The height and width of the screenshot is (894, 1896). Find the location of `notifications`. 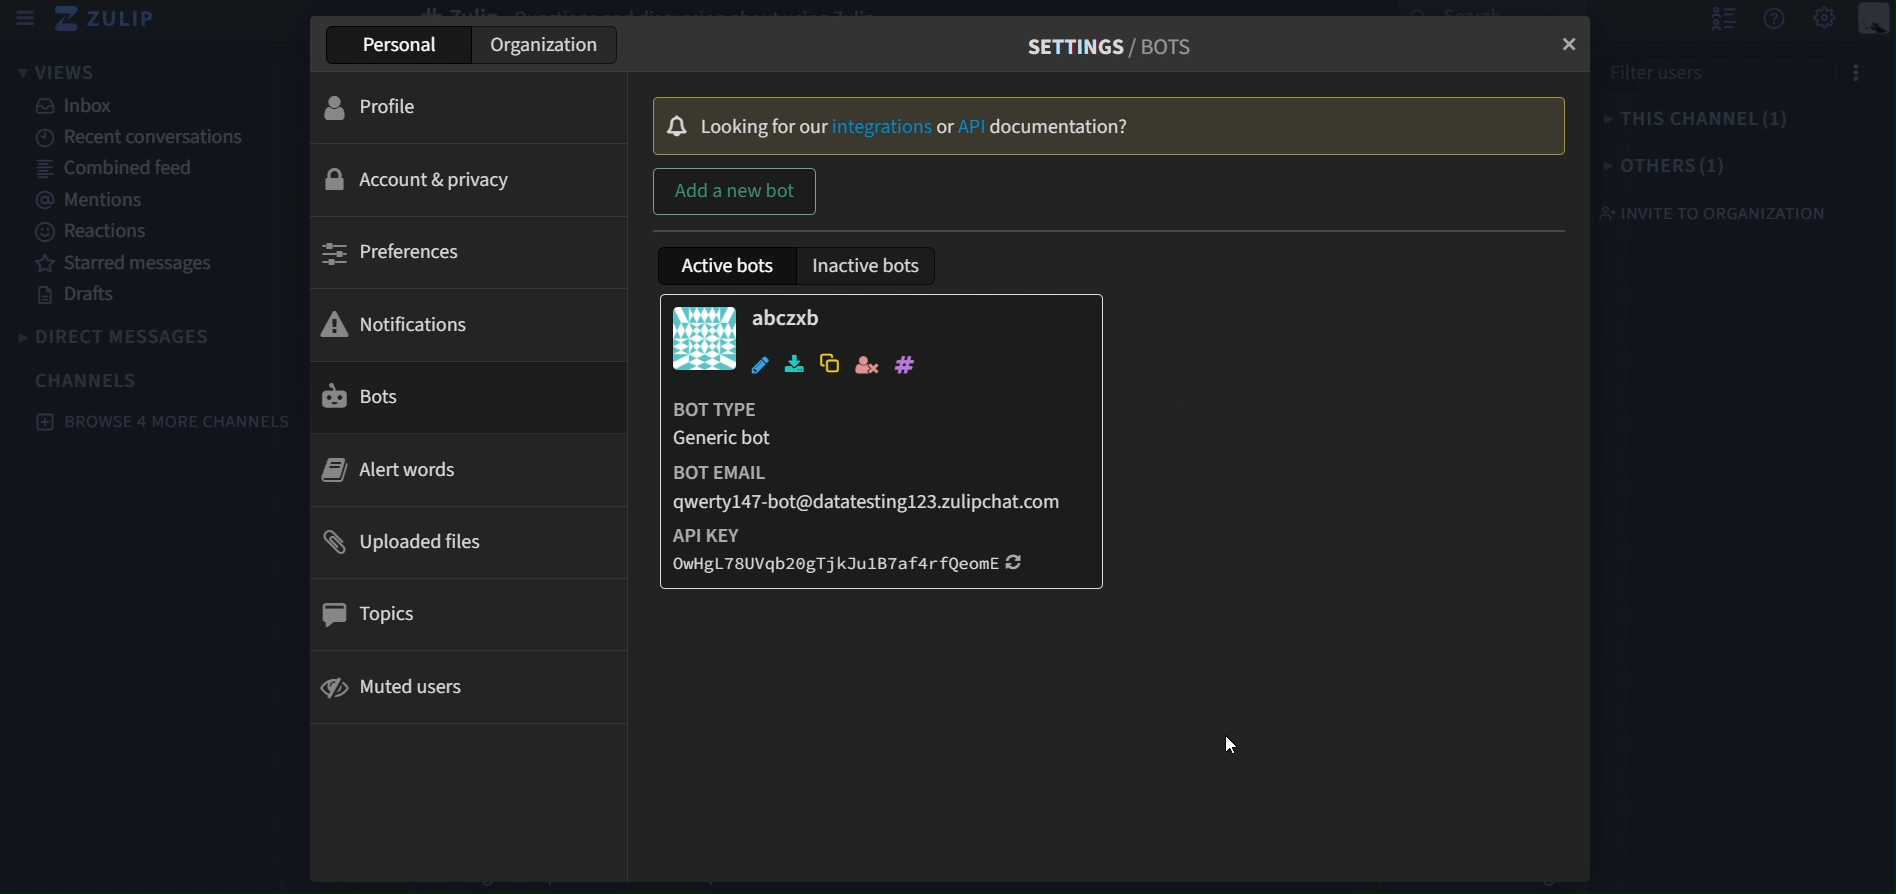

notifications is located at coordinates (403, 322).